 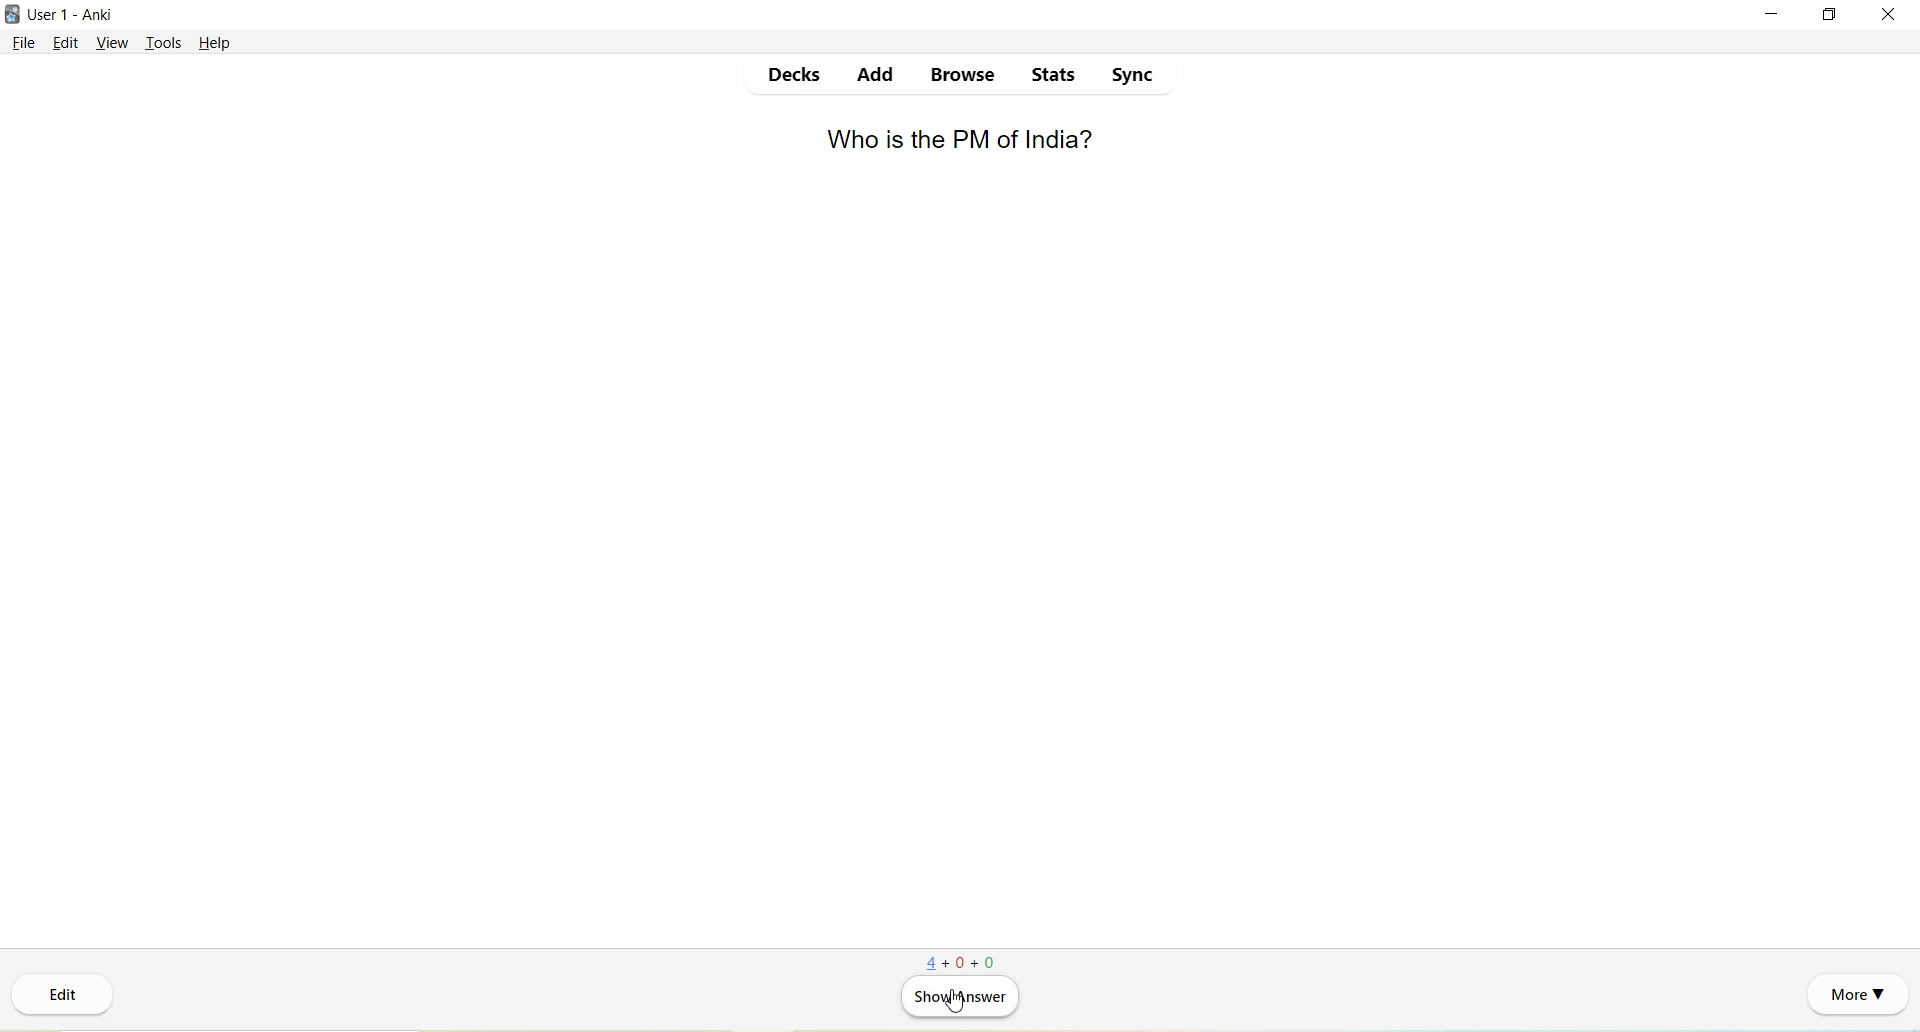 What do you see at coordinates (1890, 14) in the screenshot?
I see `Close` at bounding box center [1890, 14].